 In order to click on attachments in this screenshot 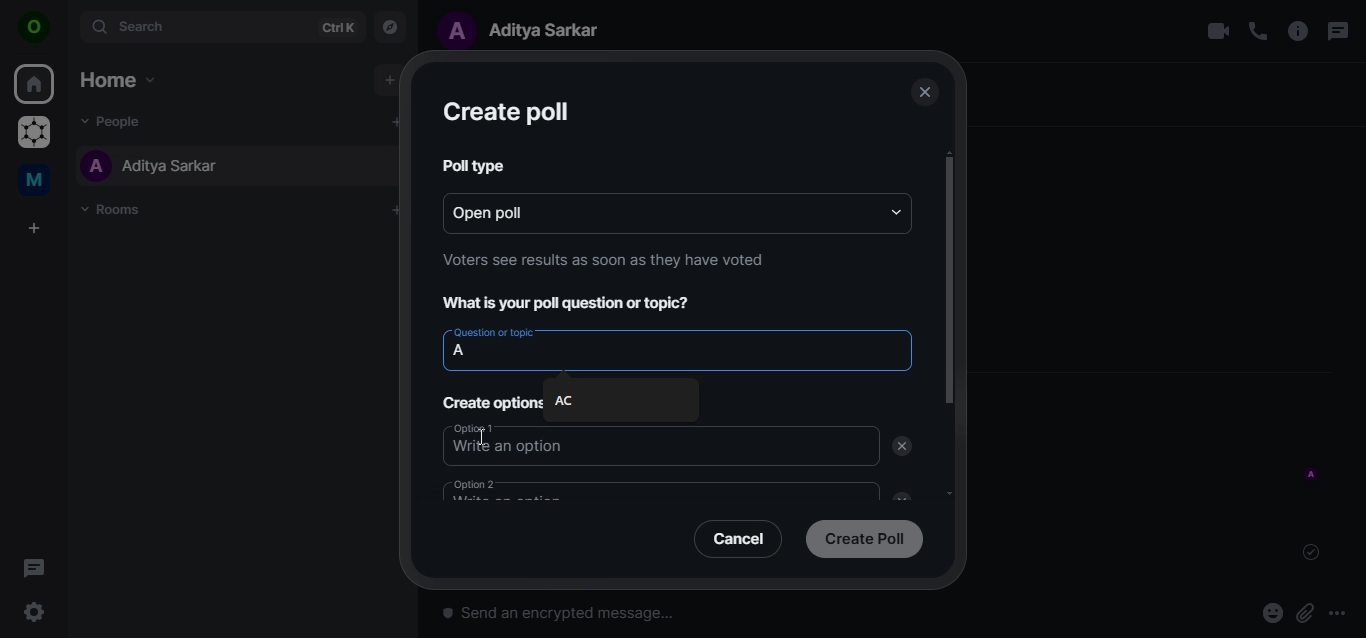, I will do `click(1305, 614)`.